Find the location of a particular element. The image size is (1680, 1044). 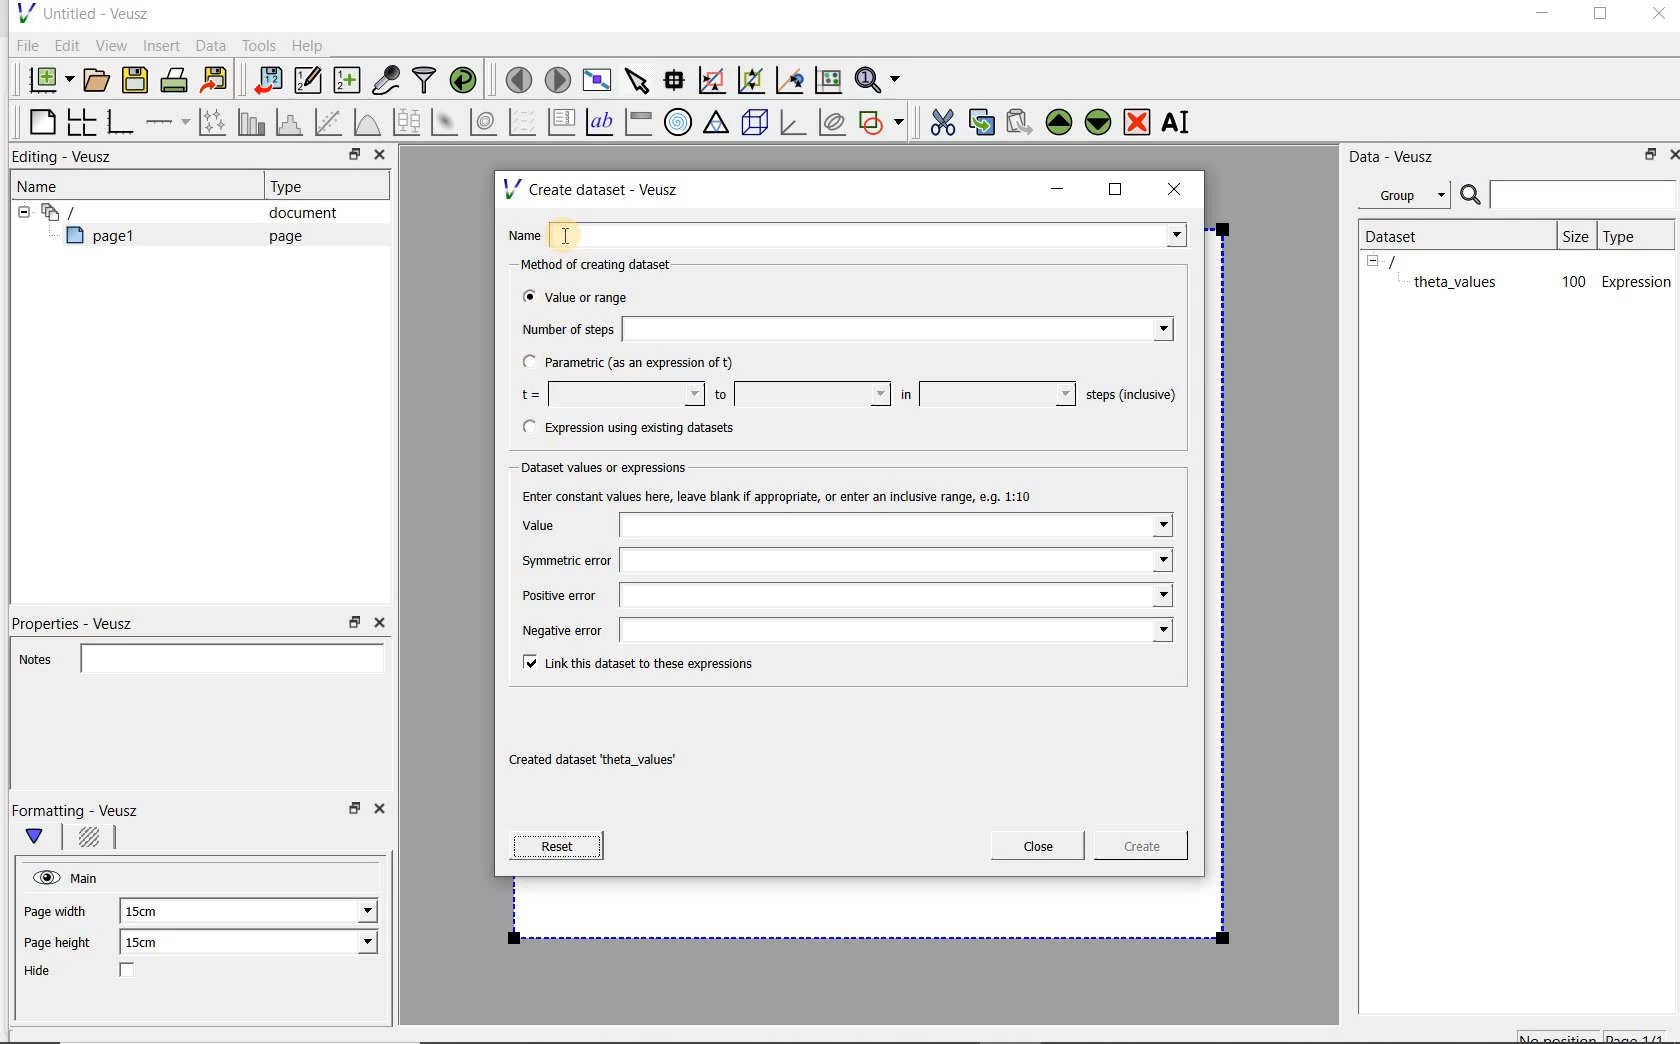

Page width is located at coordinates (56, 908).